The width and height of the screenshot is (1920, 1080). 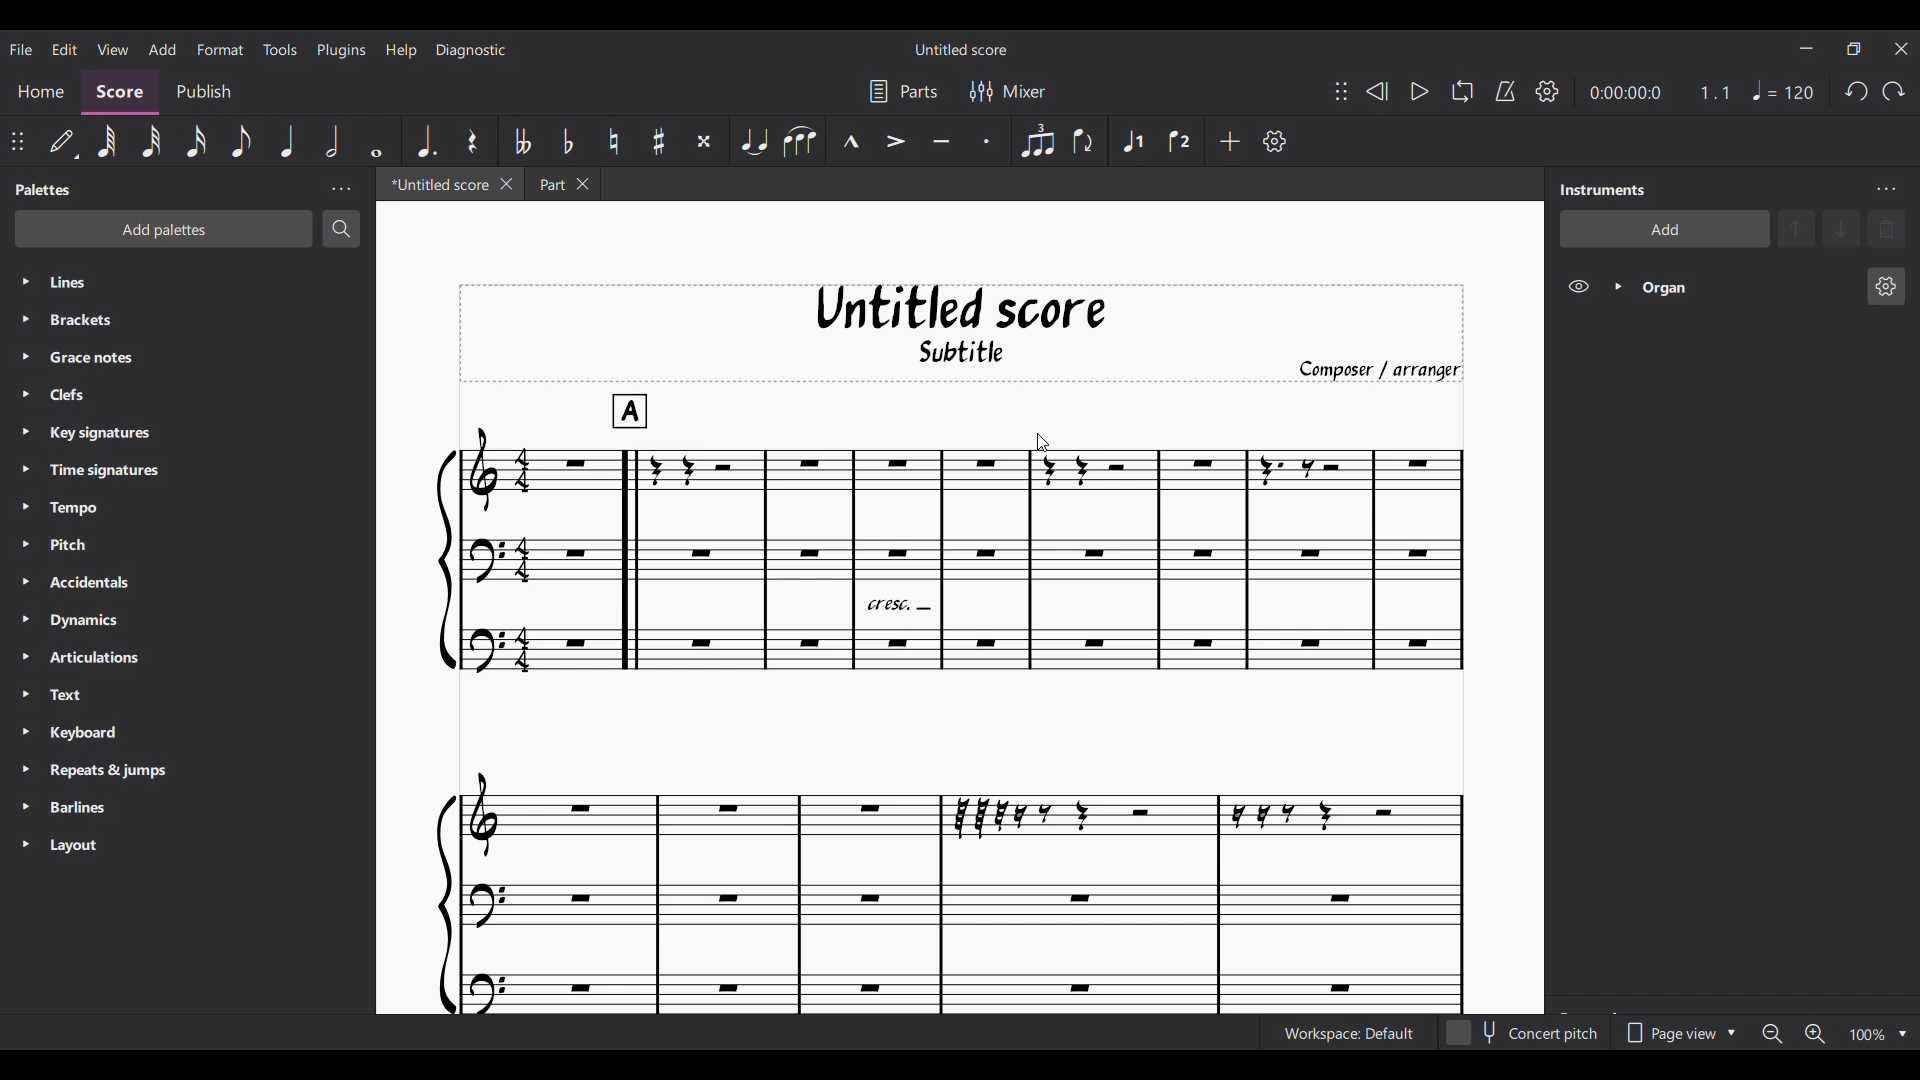 What do you see at coordinates (1463, 91) in the screenshot?
I see `Looping playback` at bounding box center [1463, 91].